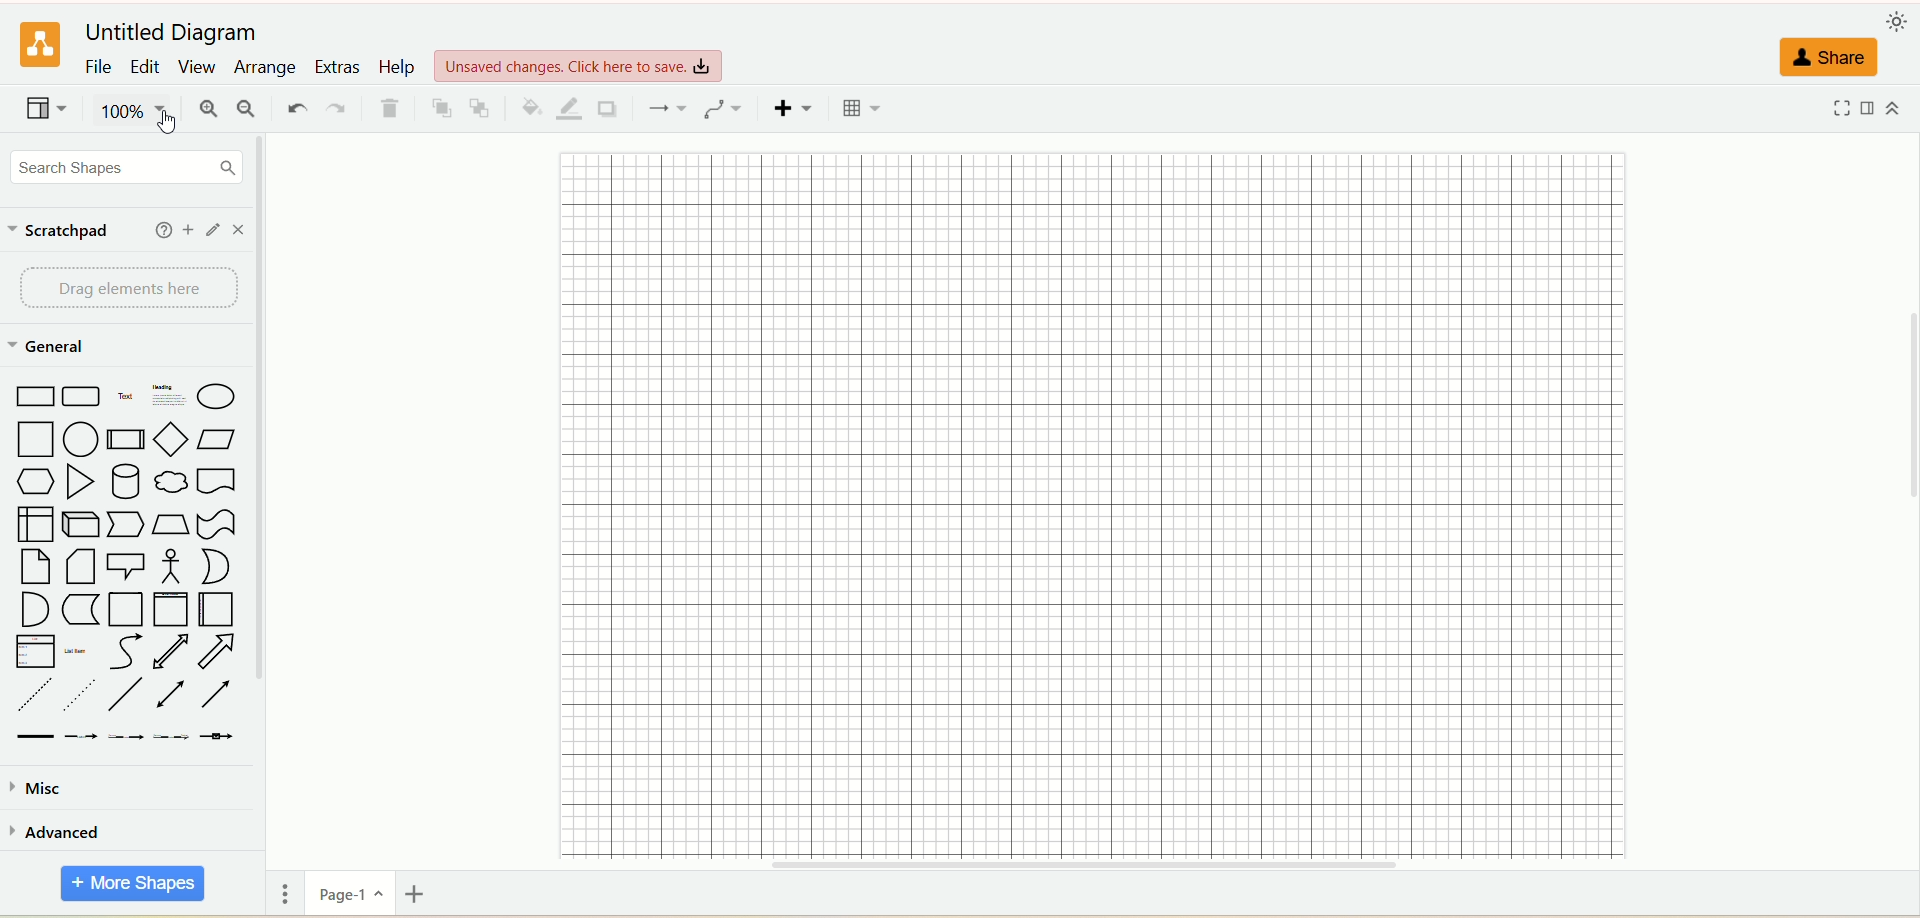 This screenshot has height=918, width=1920. What do you see at coordinates (79, 522) in the screenshot?
I see `cube` at bounding box center [79, 522].